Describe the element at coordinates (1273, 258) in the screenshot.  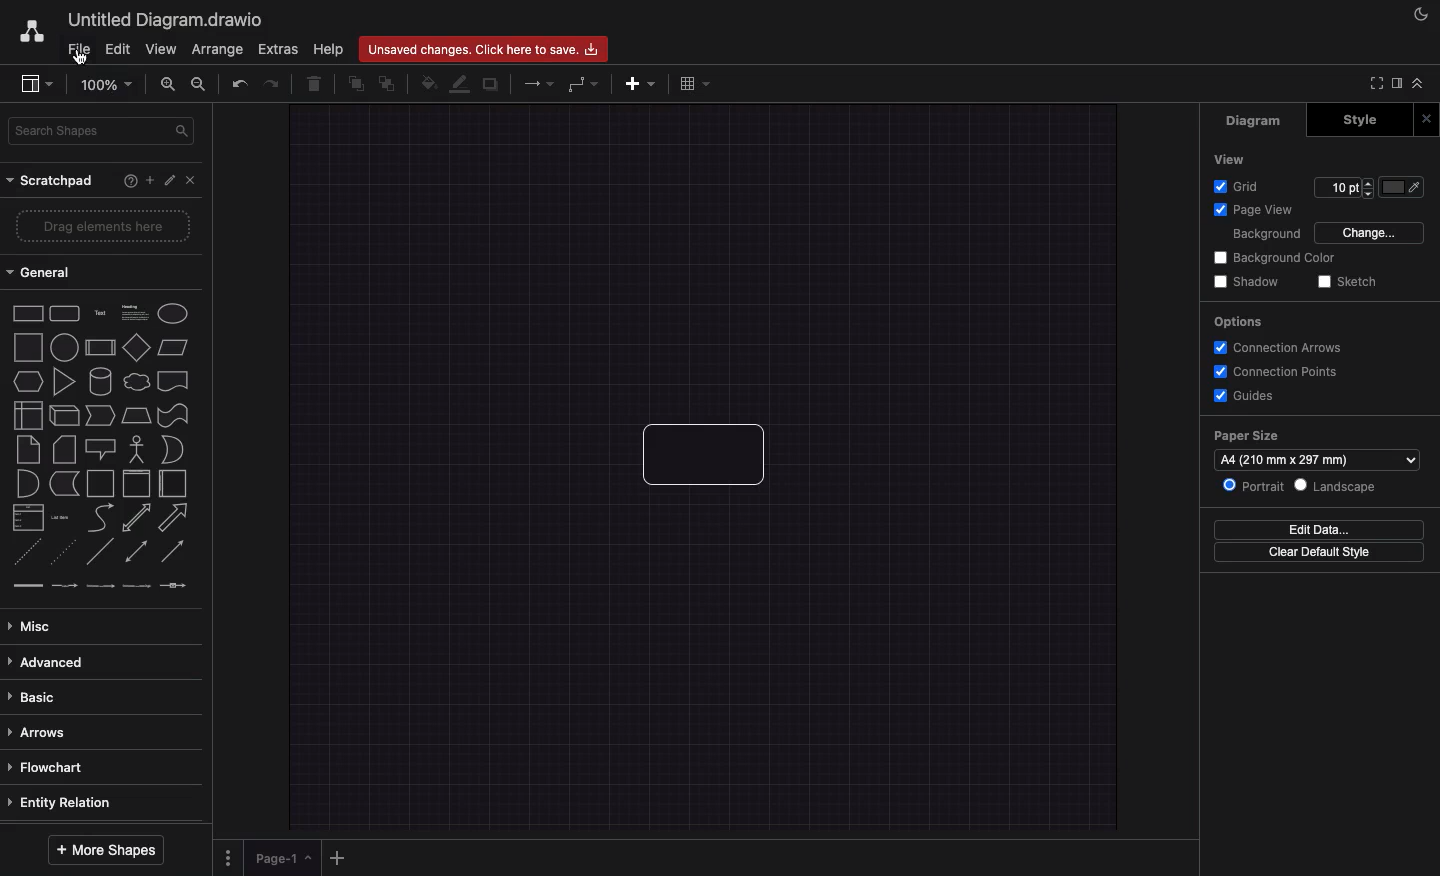
I see `Background color` at that location.